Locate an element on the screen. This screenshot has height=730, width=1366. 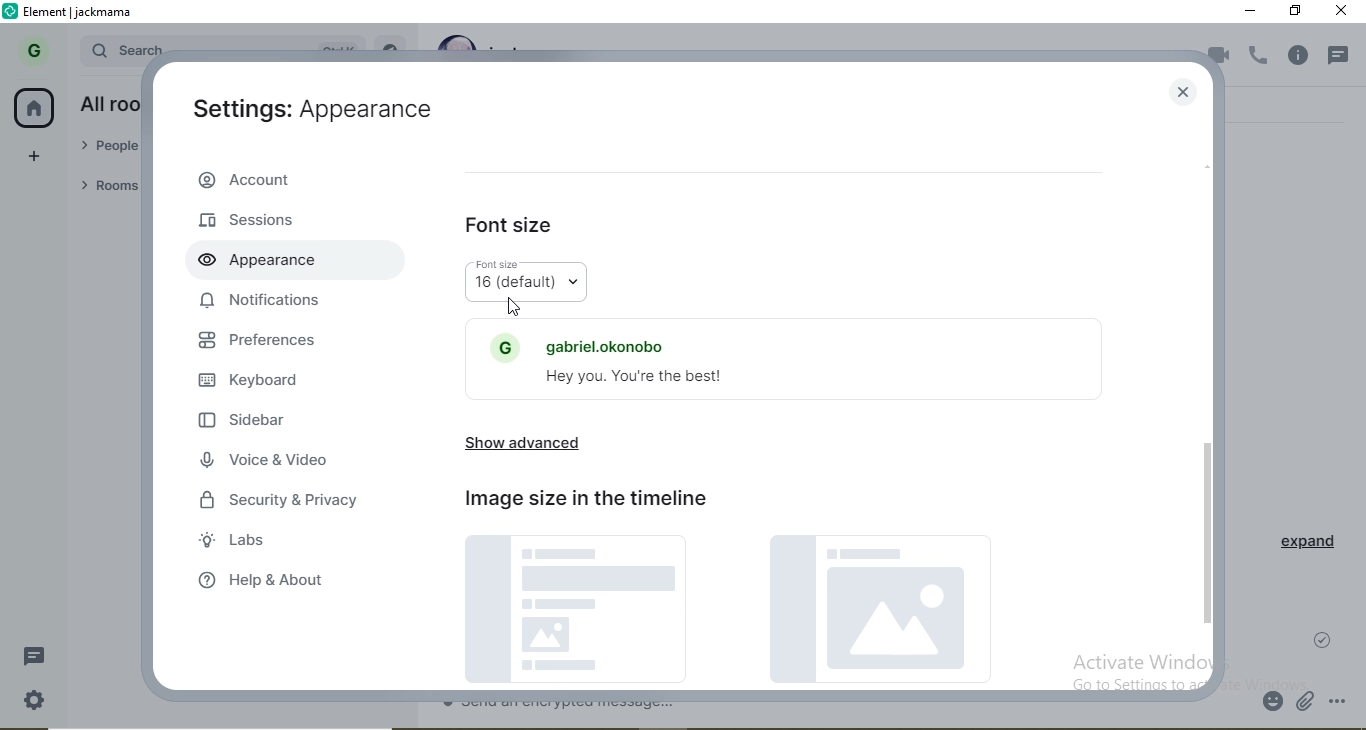
settings is located at coordinates (34, 700).